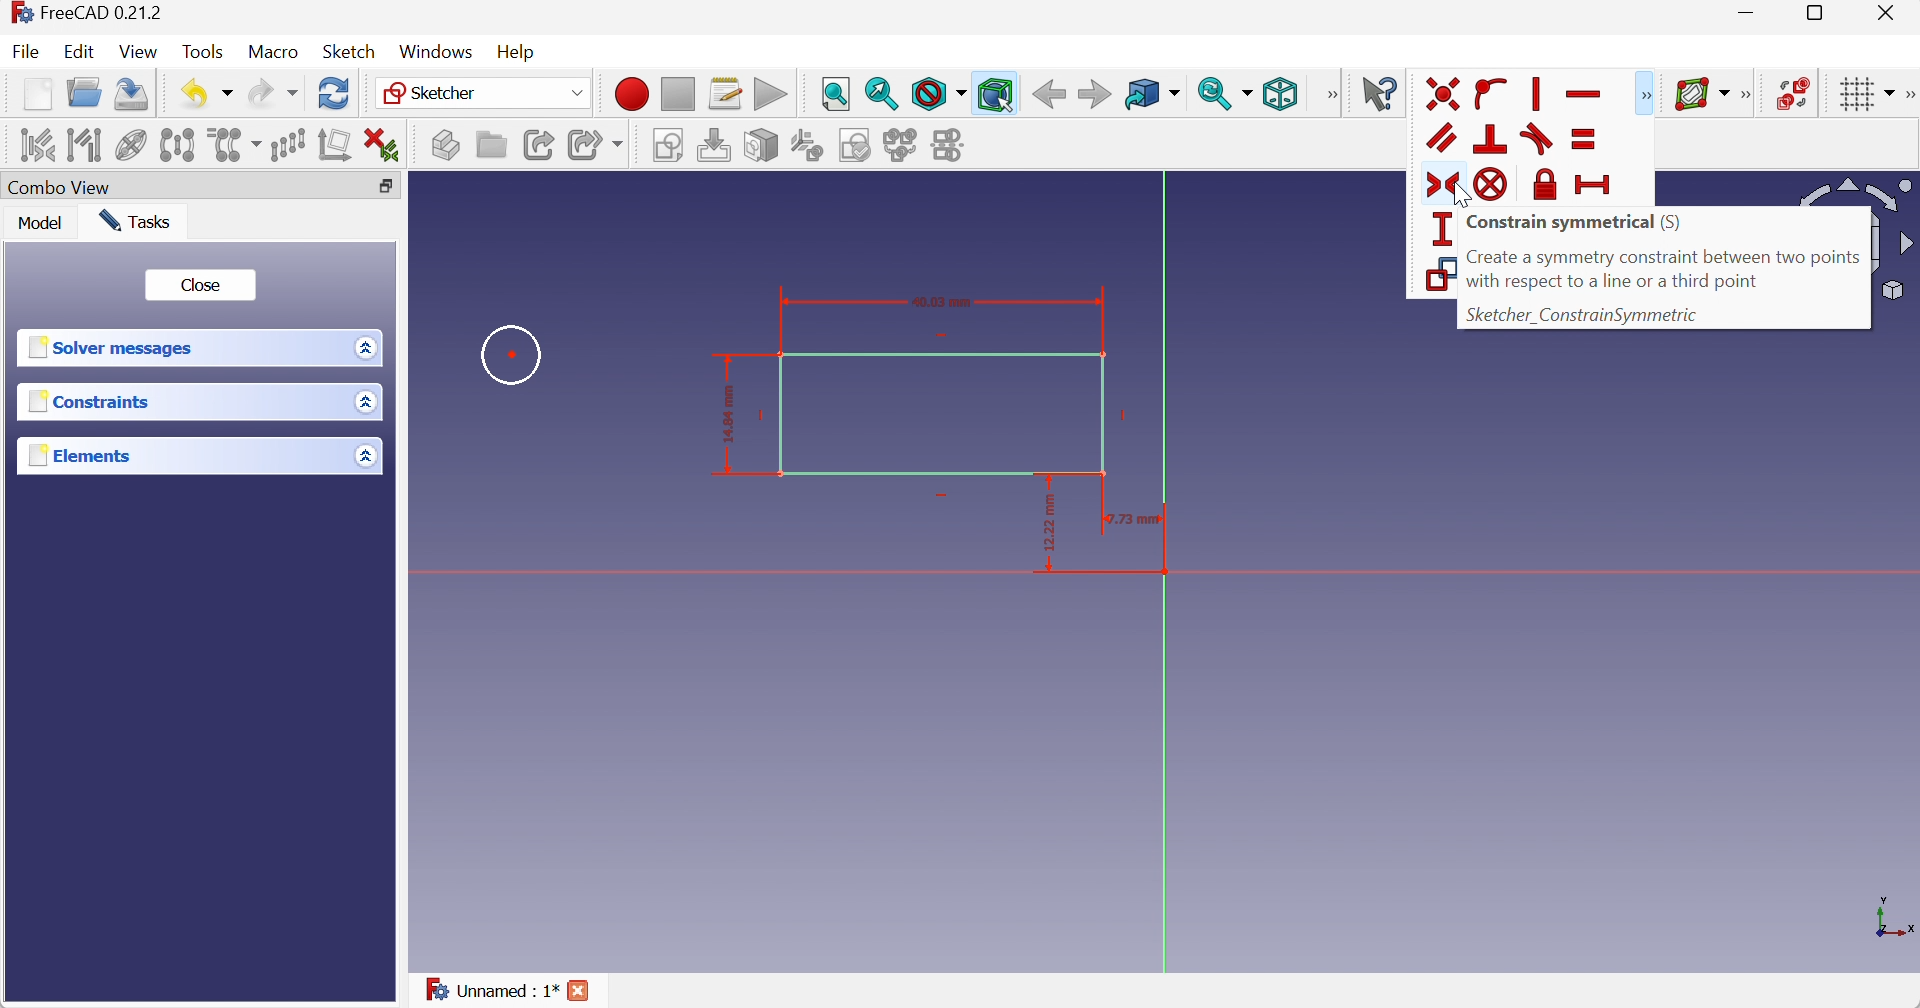  I want to click on File, so click(25, 51).